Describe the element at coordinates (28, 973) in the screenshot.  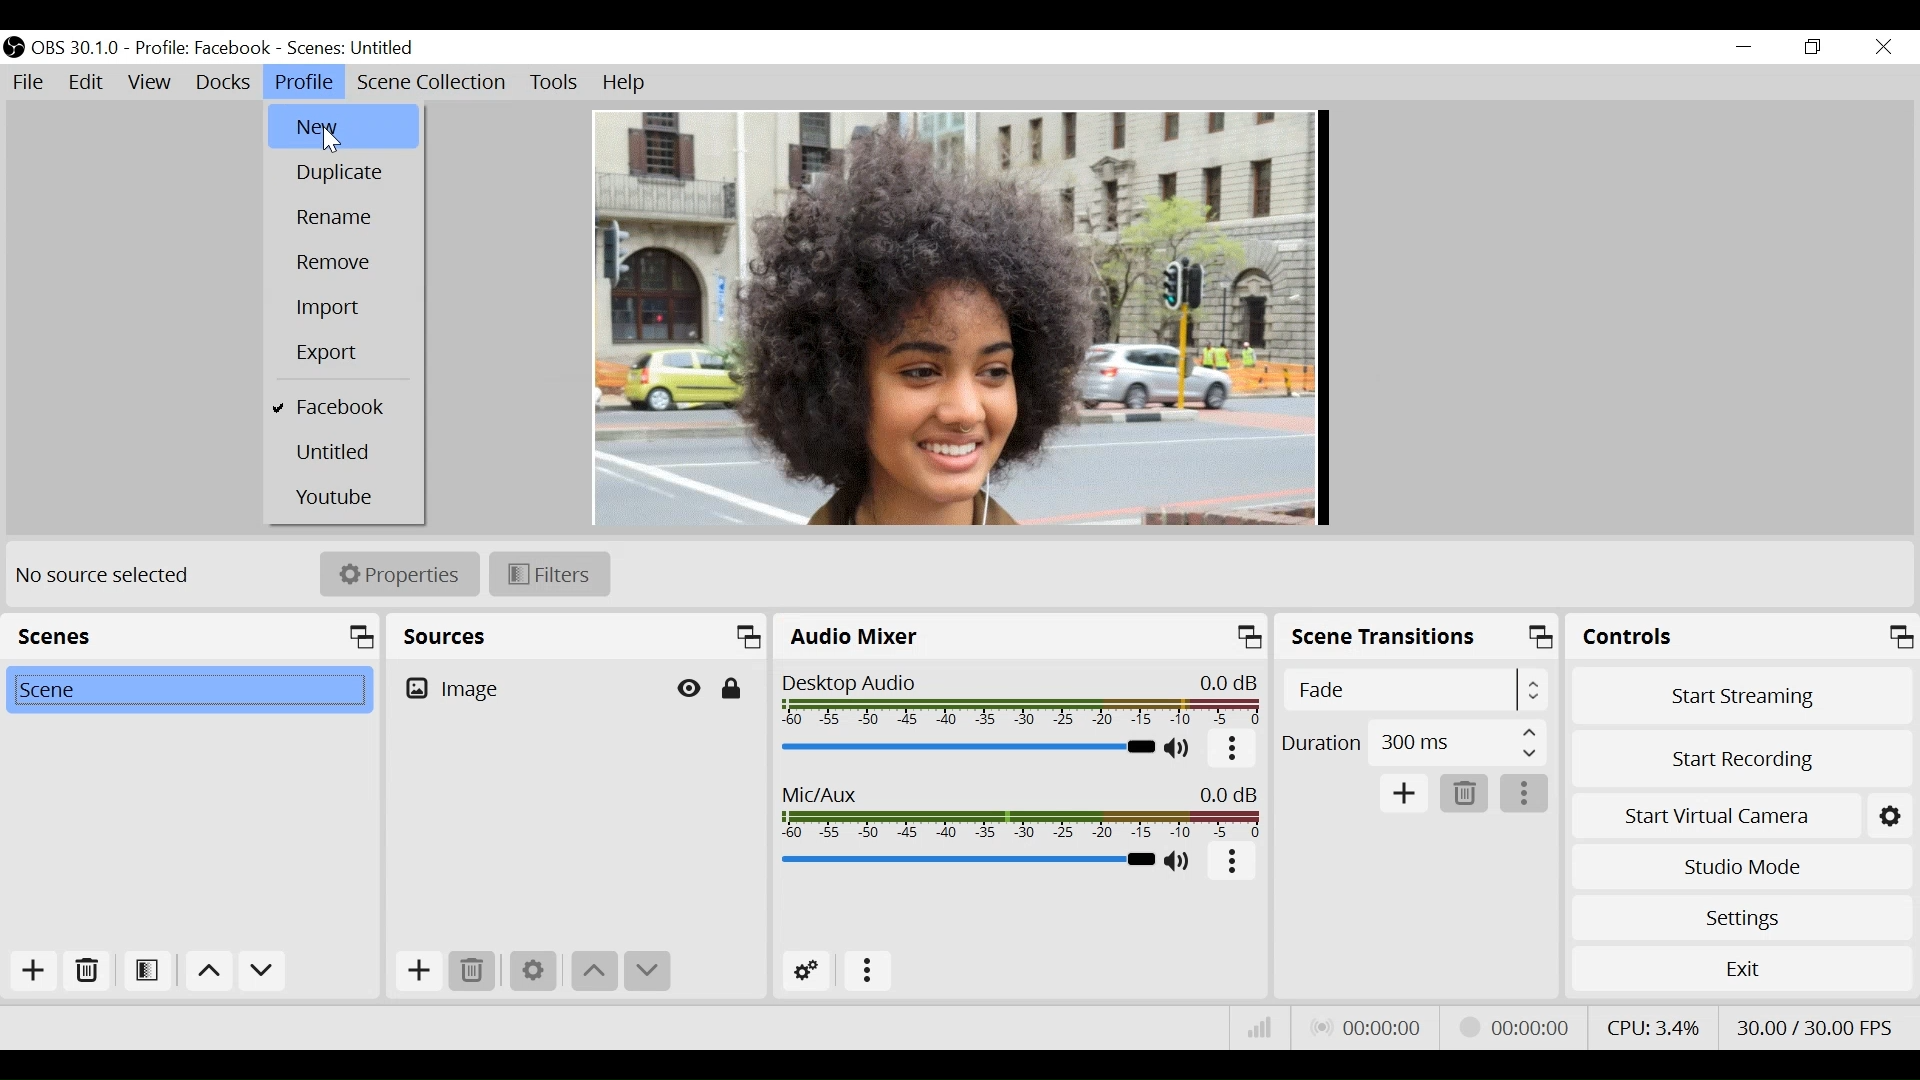
I see `Add` at that location.